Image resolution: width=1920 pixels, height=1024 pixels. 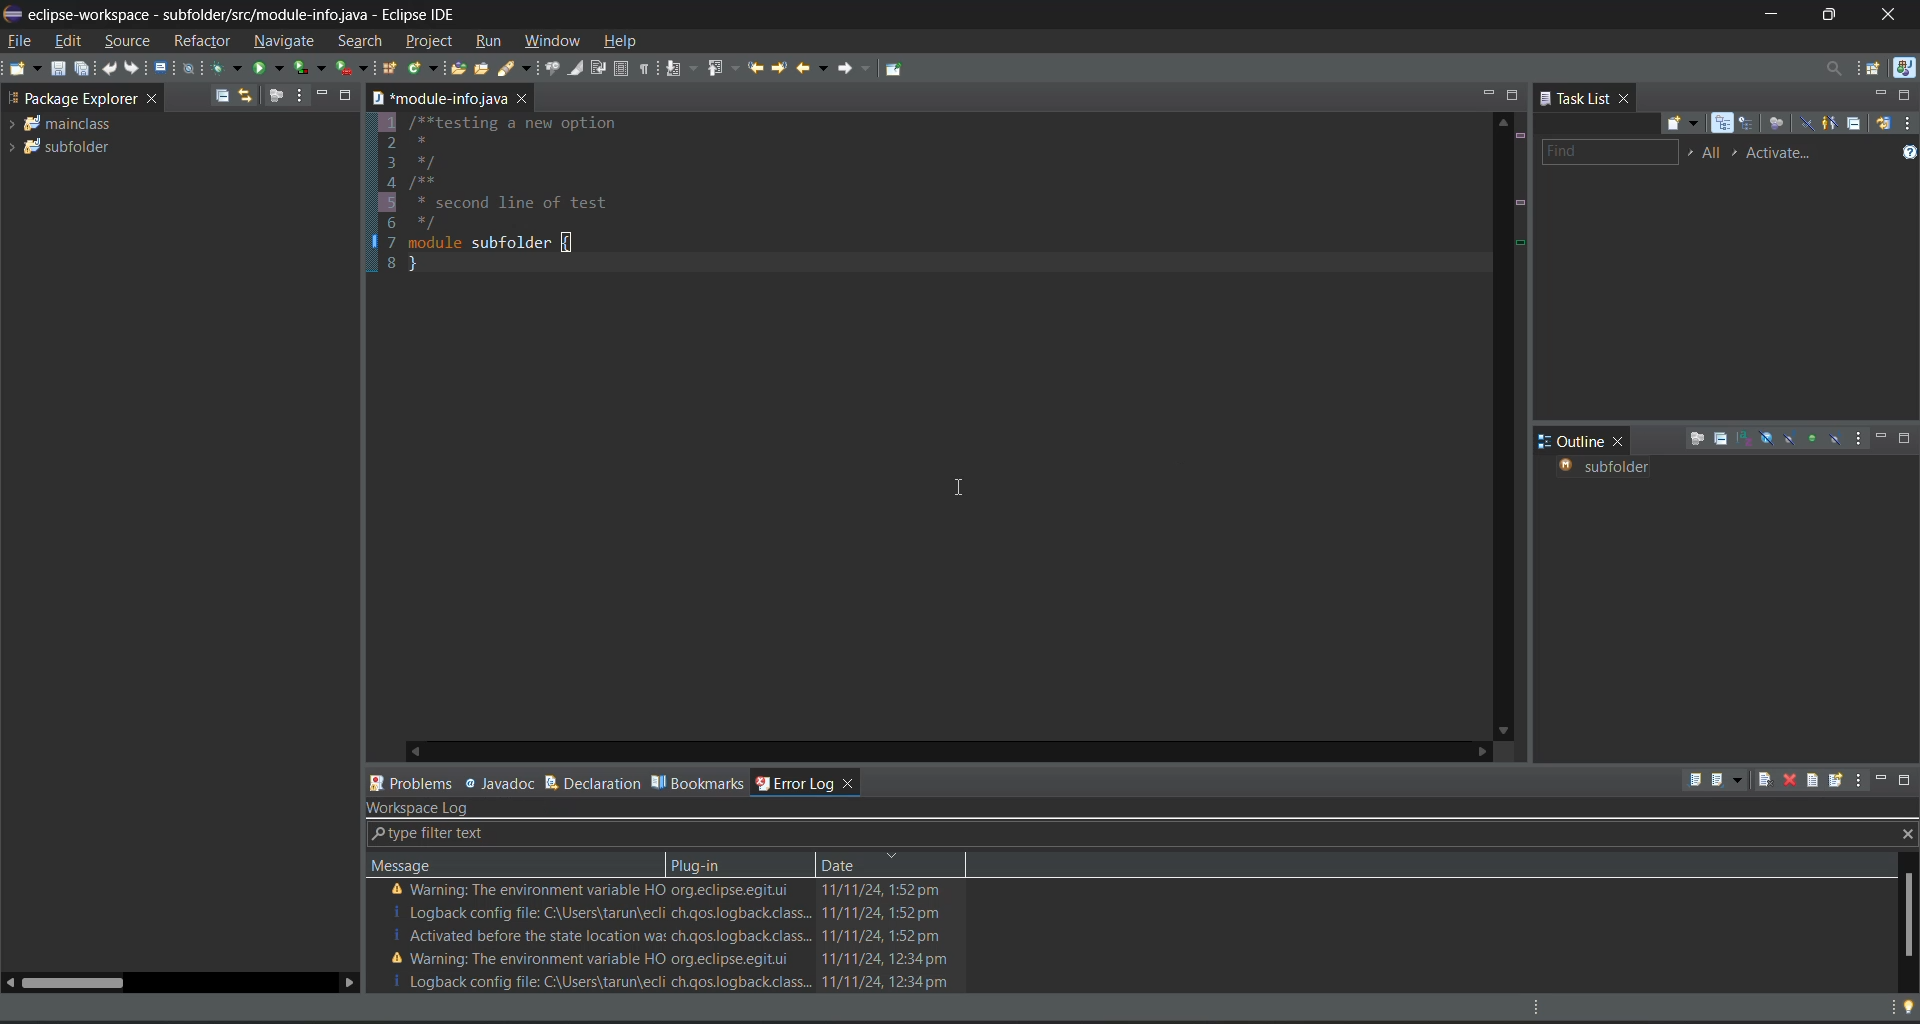 What do you see at coordinates (814, 67) in the screenshot?
I see `back` at bounding box center [814, 67].